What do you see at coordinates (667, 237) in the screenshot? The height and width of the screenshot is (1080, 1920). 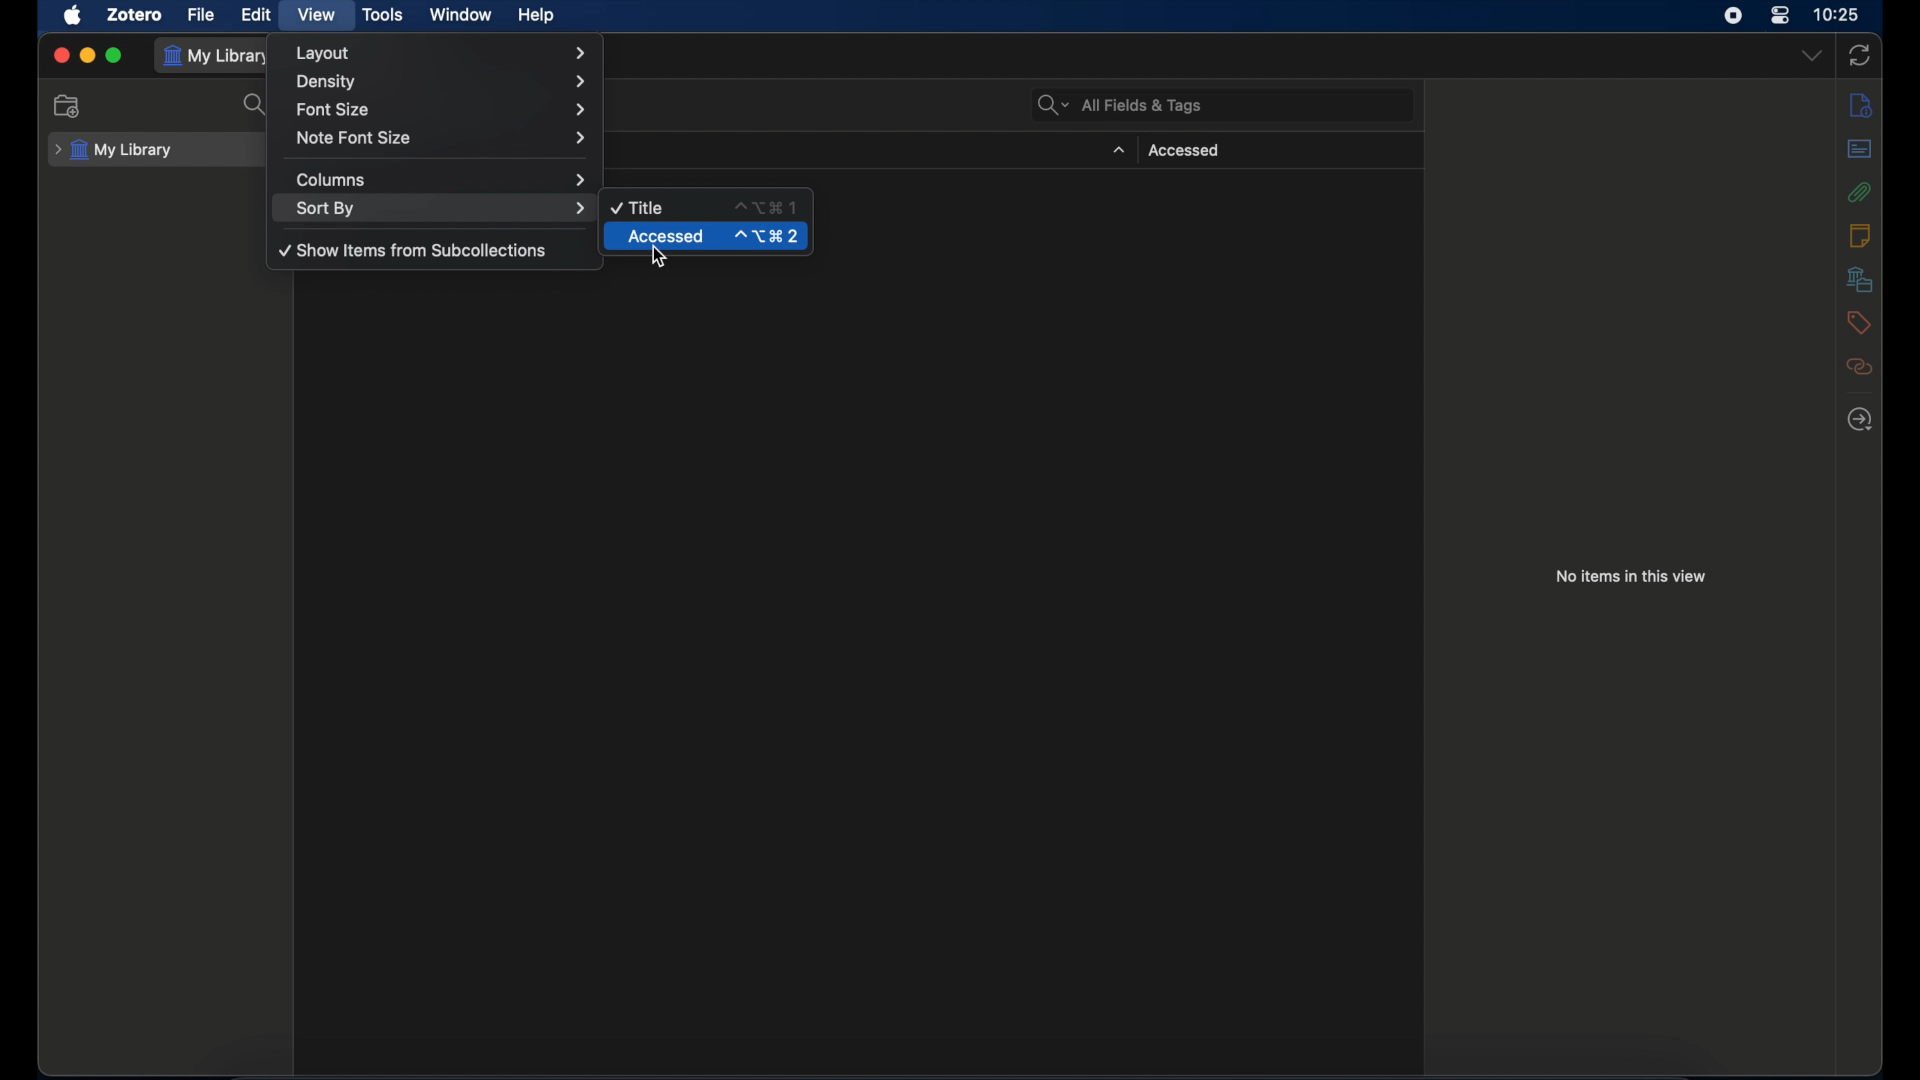 I see `accessed` at bounding box center [667, 237].